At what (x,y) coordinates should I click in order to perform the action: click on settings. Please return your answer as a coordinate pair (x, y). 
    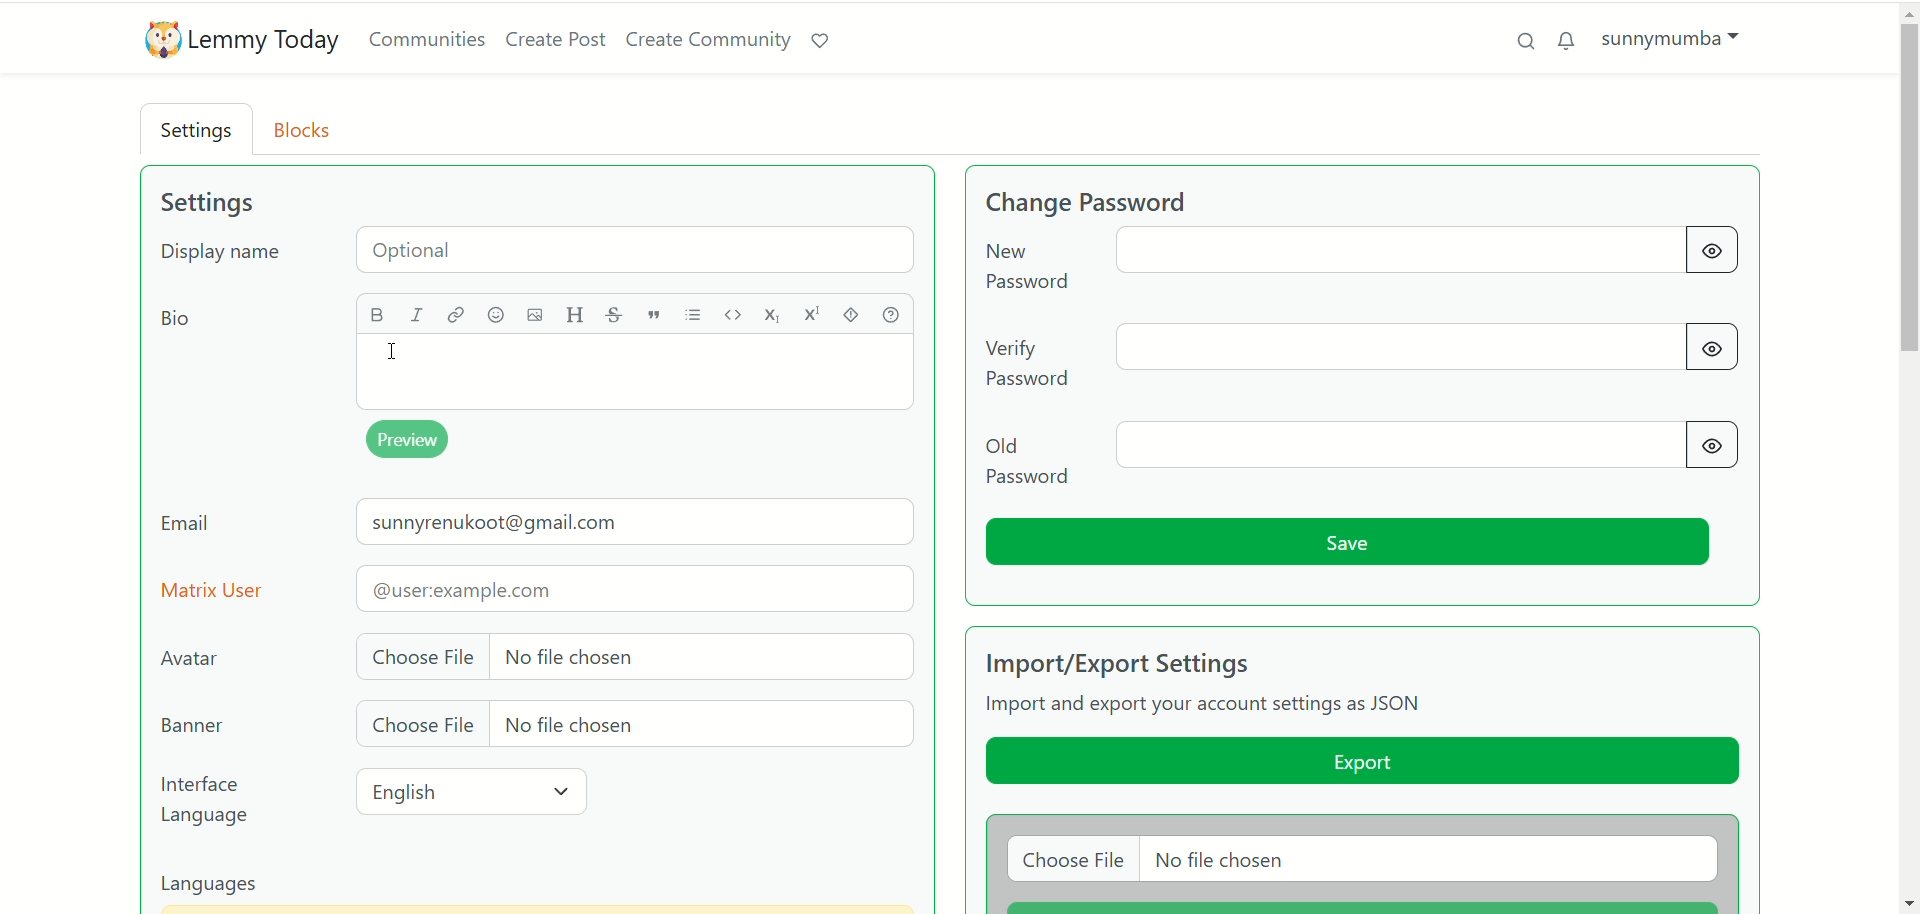
    Looking at the image, I should click on (206, 203).